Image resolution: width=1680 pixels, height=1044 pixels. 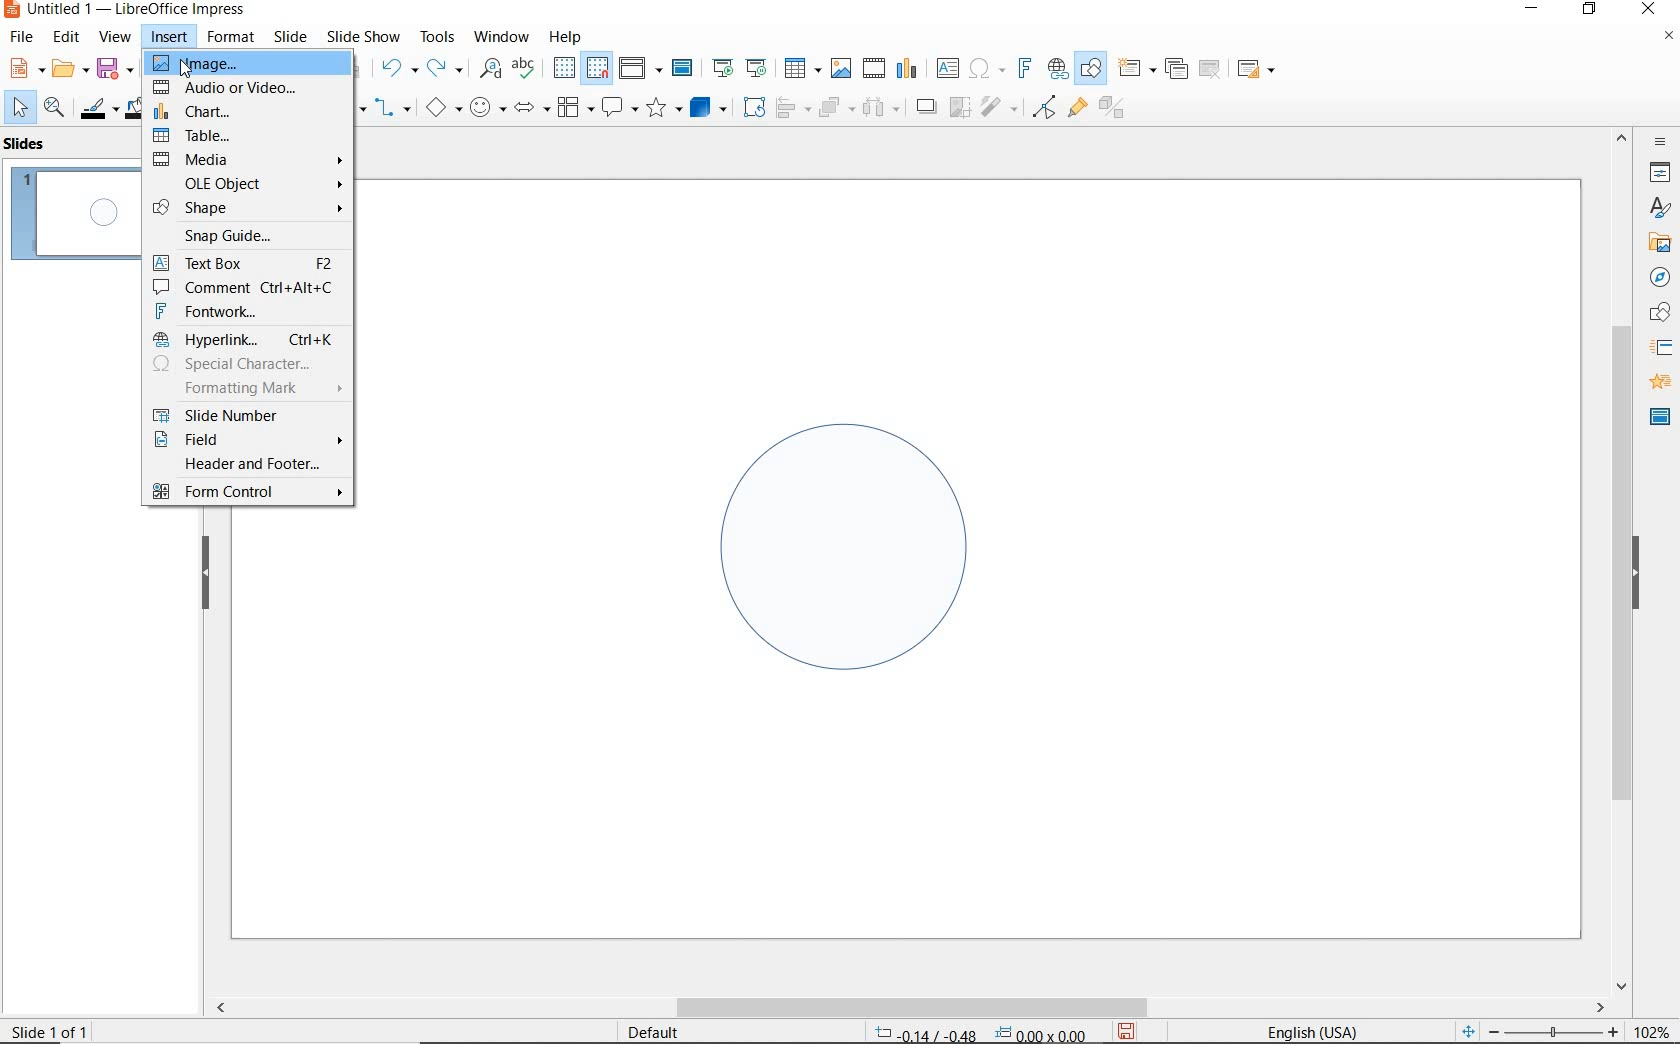 What do you see at coordinates (248, 494) in the screenshot?
I see `FORM CONTROL` at bounding box center [248, 494].